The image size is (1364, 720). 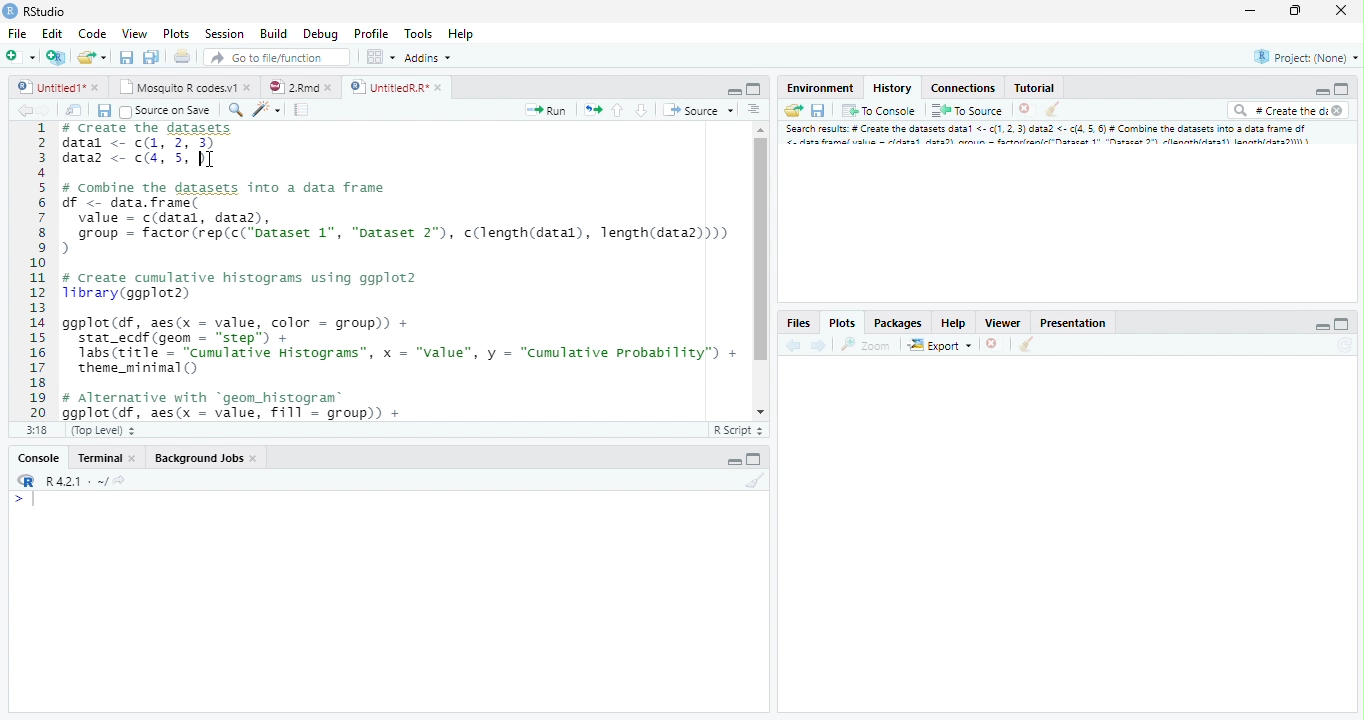 What do you see at coordinates (1339, 10) in the screenshot?
I see `Close` at bounding box center [1339, 10].